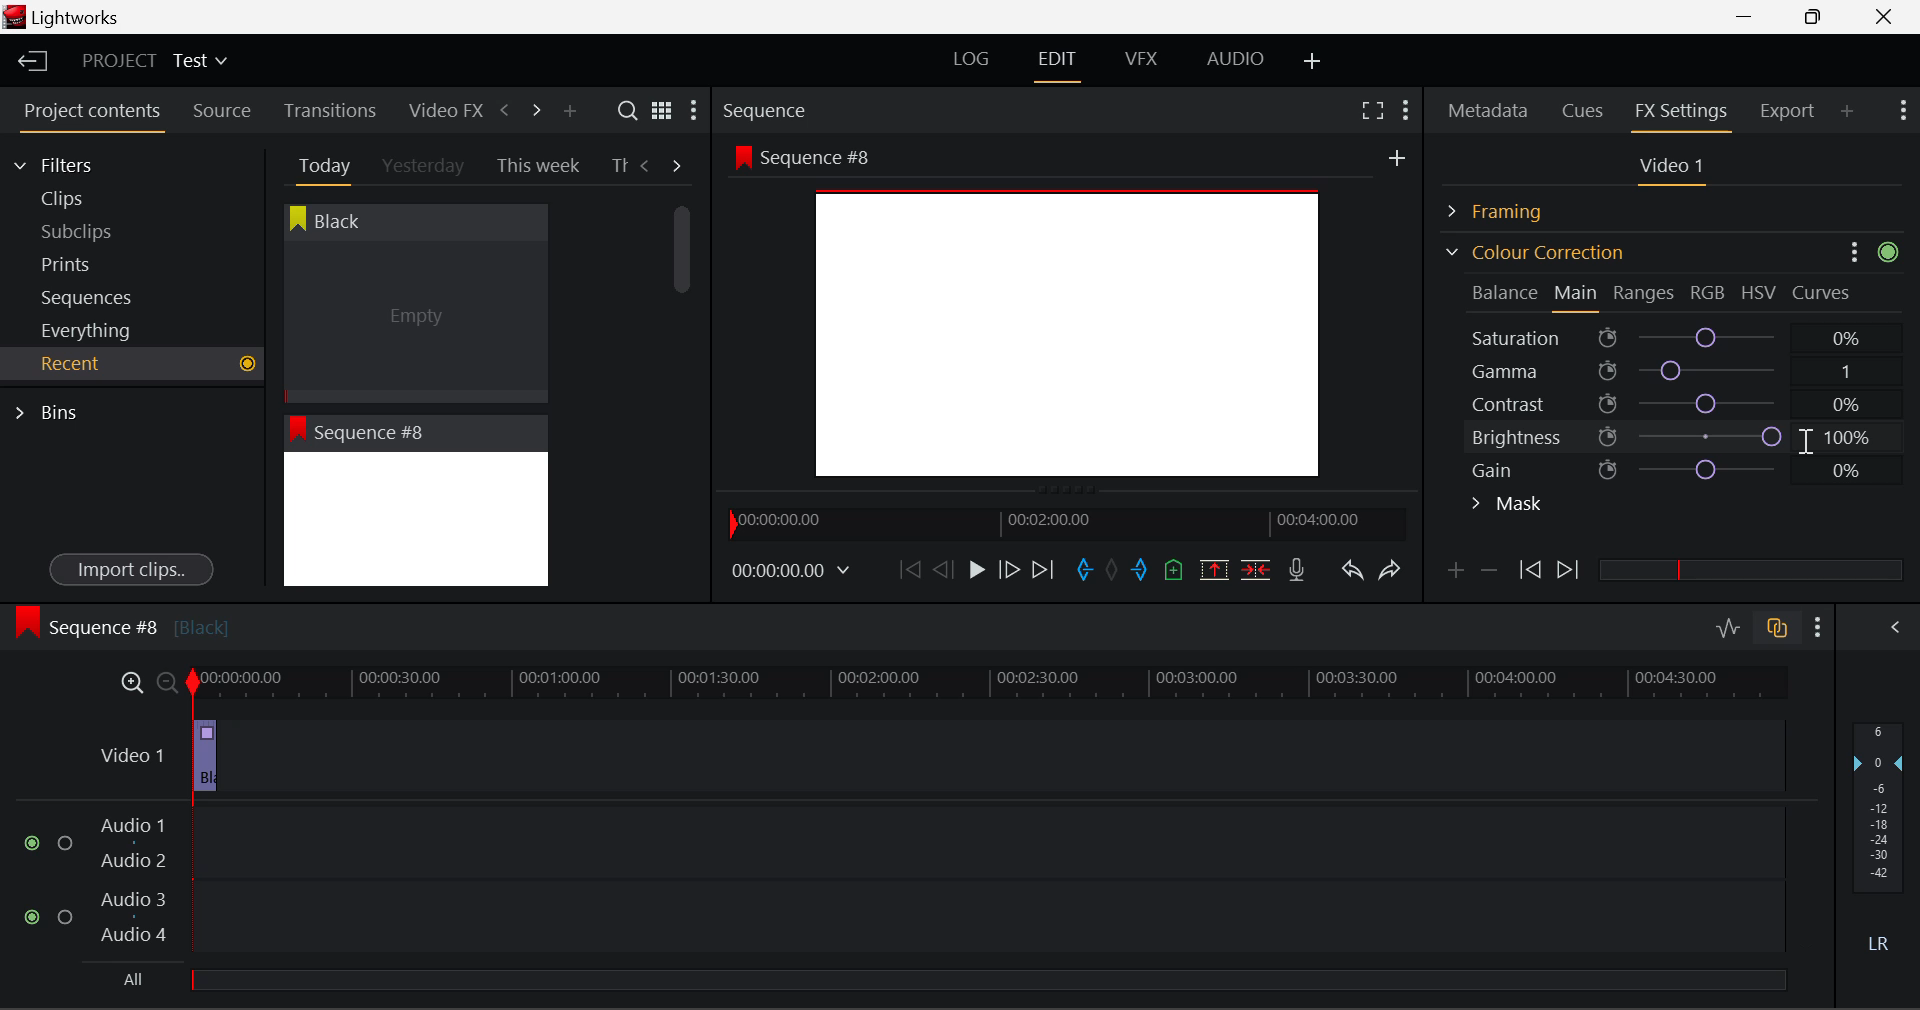 The height and width of the screenshot is (1010, 1920). Describe the element at coordinates (1528, 571) in the screenshot. I see `Previous keyframe` at that location.